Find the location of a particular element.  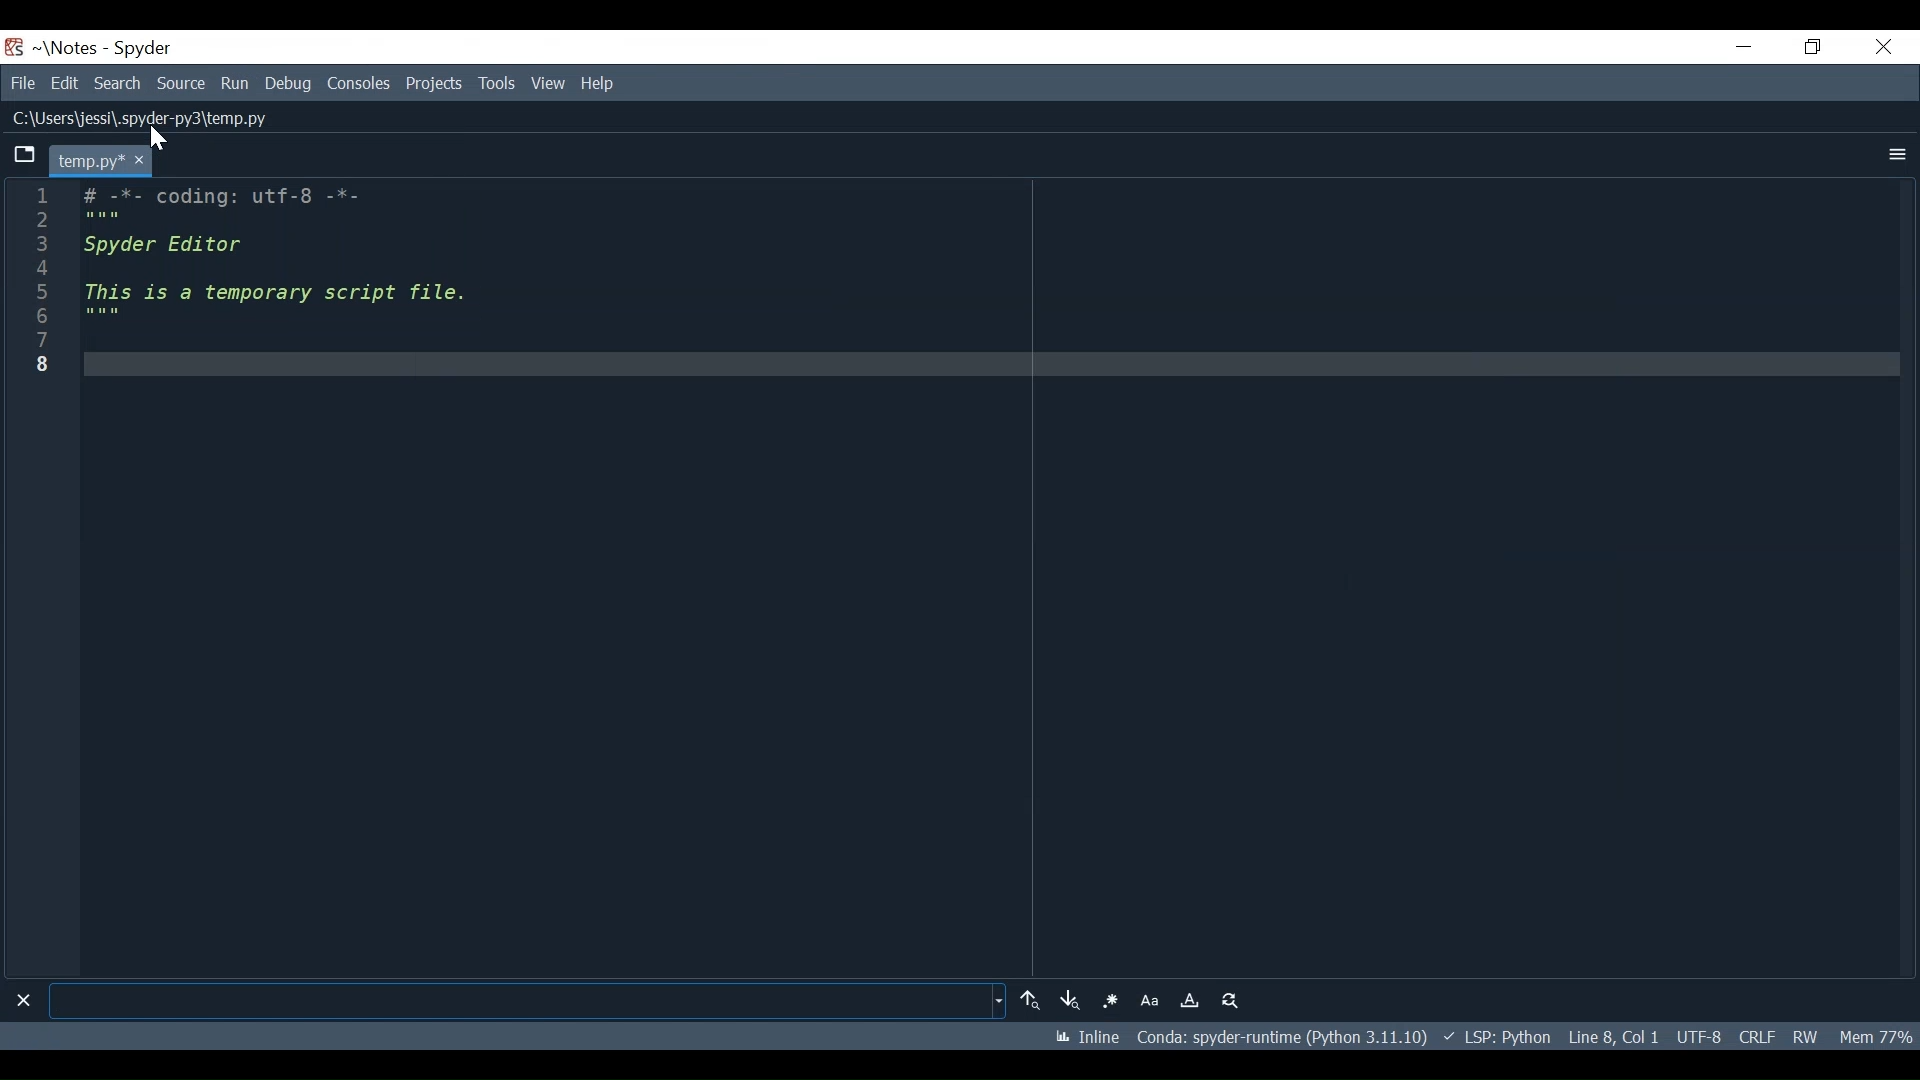

Project name is located at coordinates (65, 48).